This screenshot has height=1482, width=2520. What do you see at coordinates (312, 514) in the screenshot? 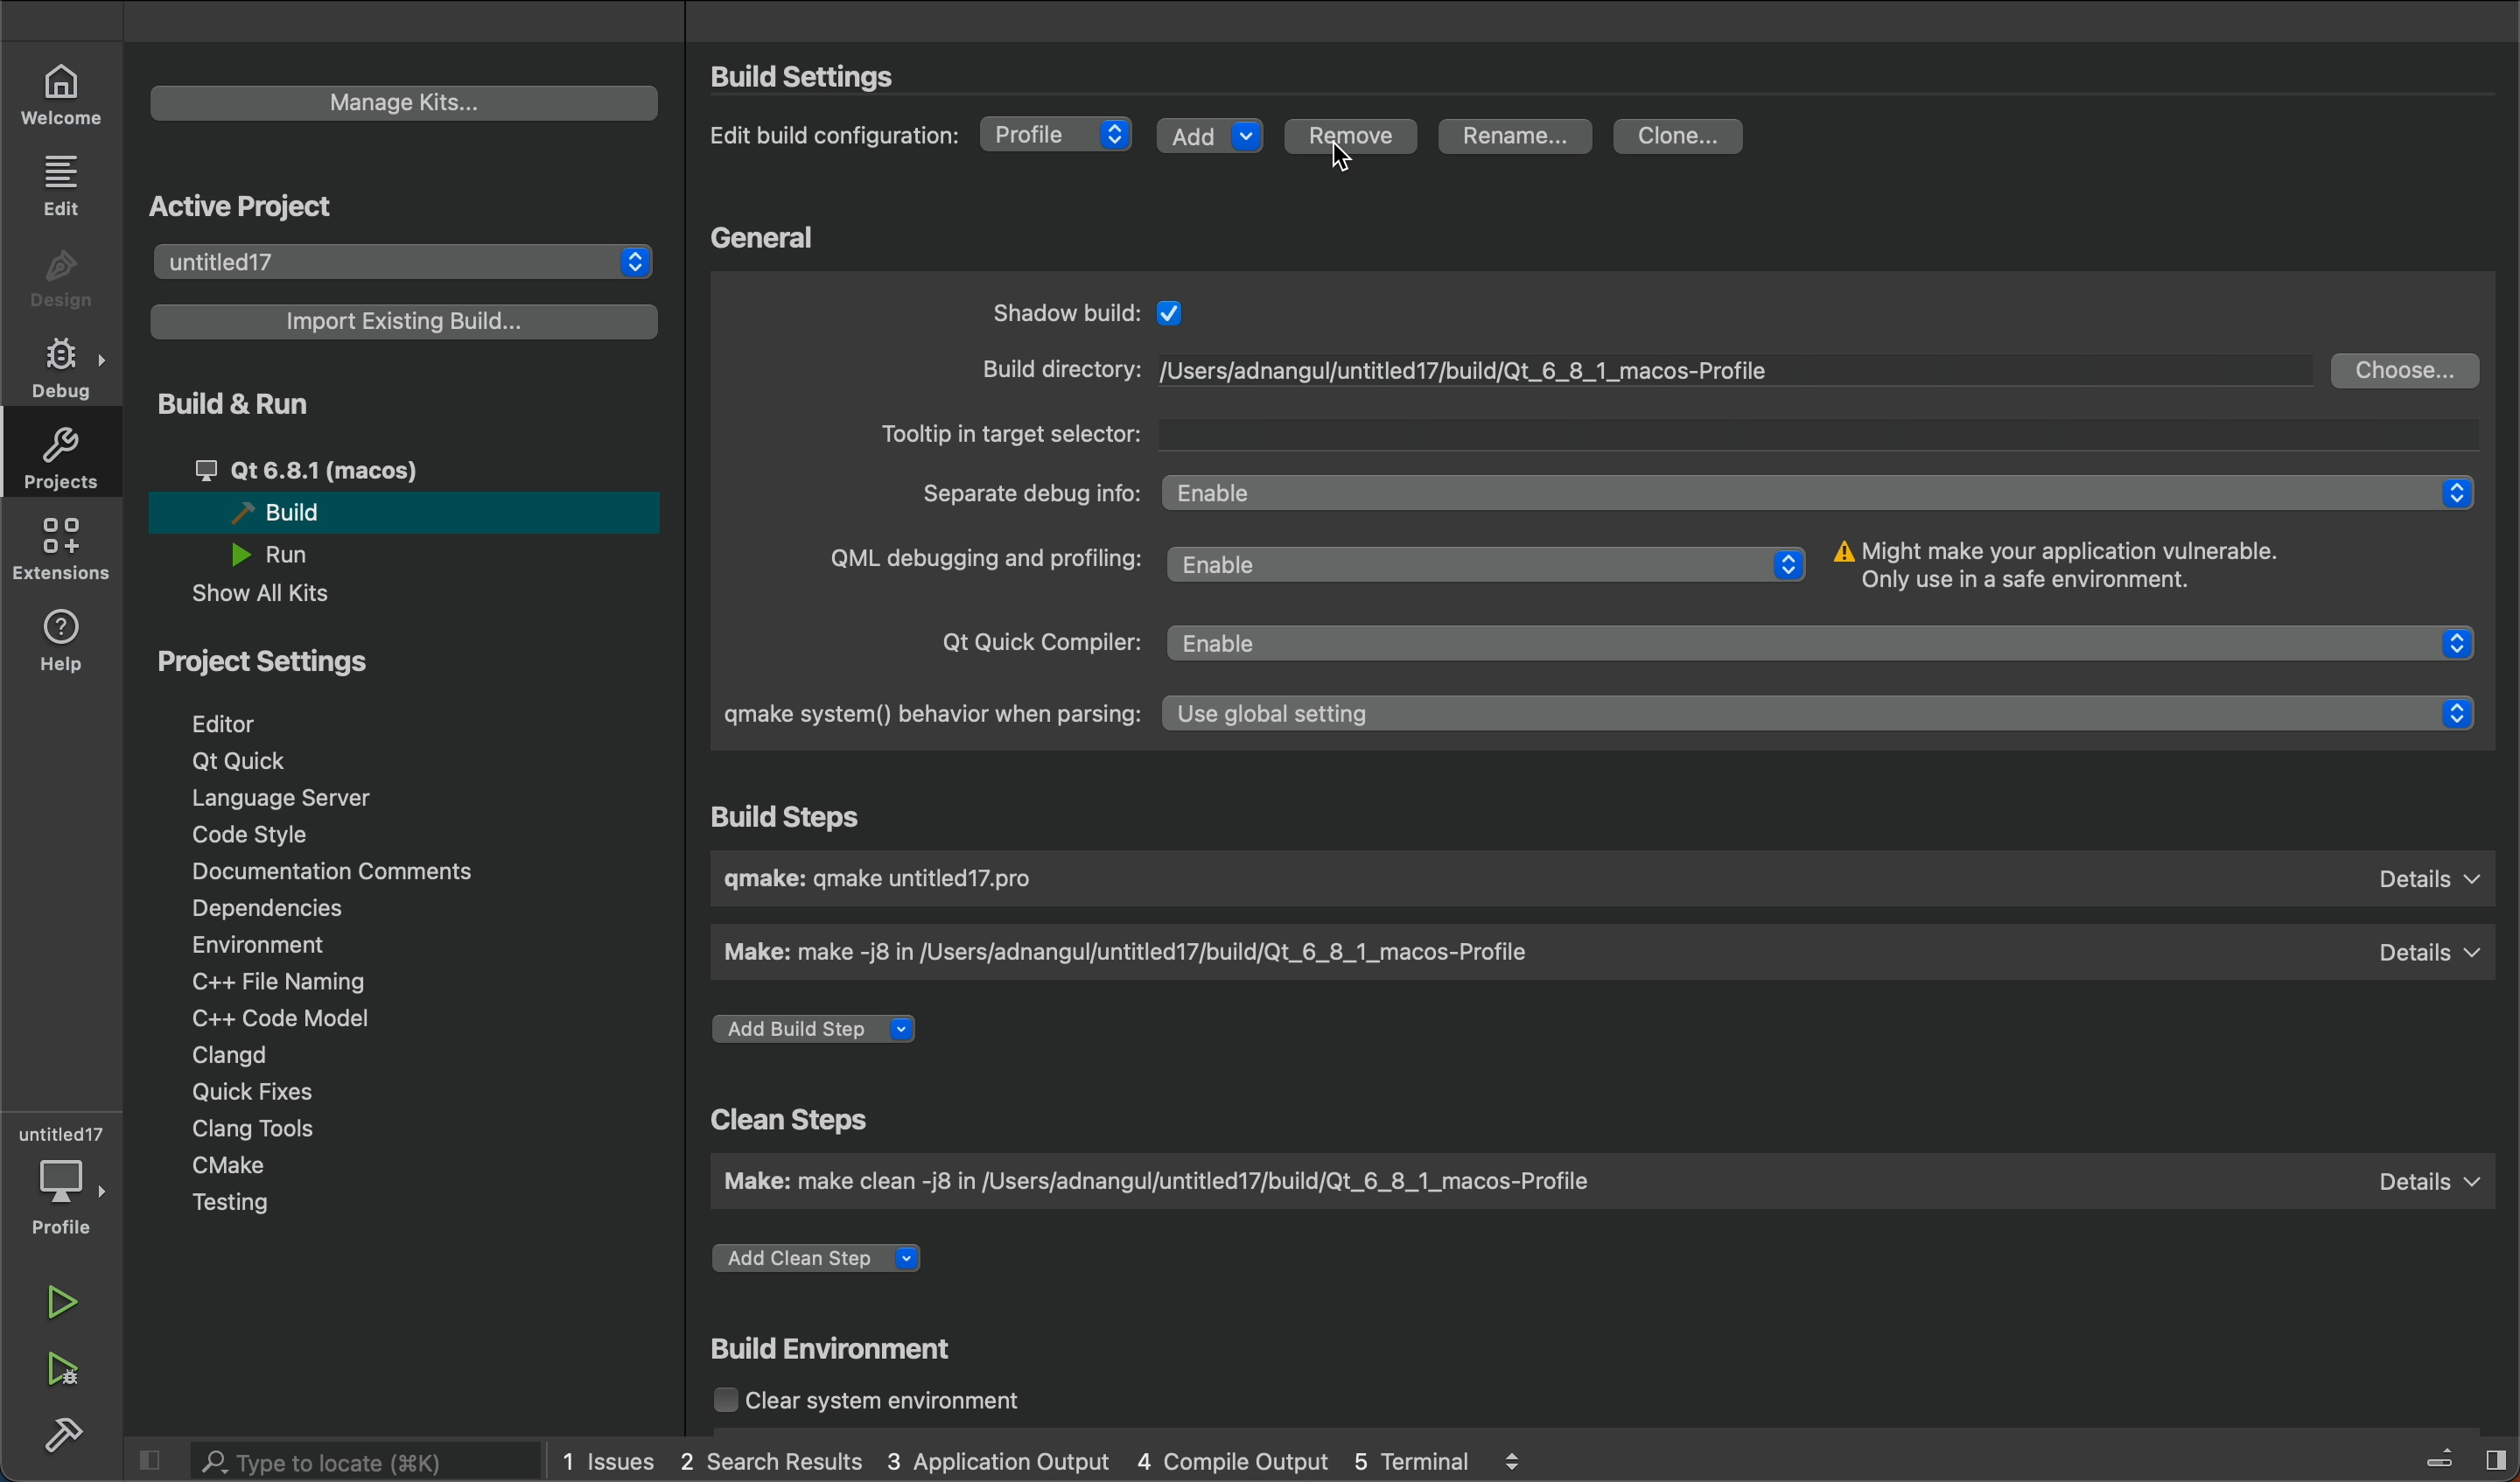
I see `build` at bounding box center [312, 514].